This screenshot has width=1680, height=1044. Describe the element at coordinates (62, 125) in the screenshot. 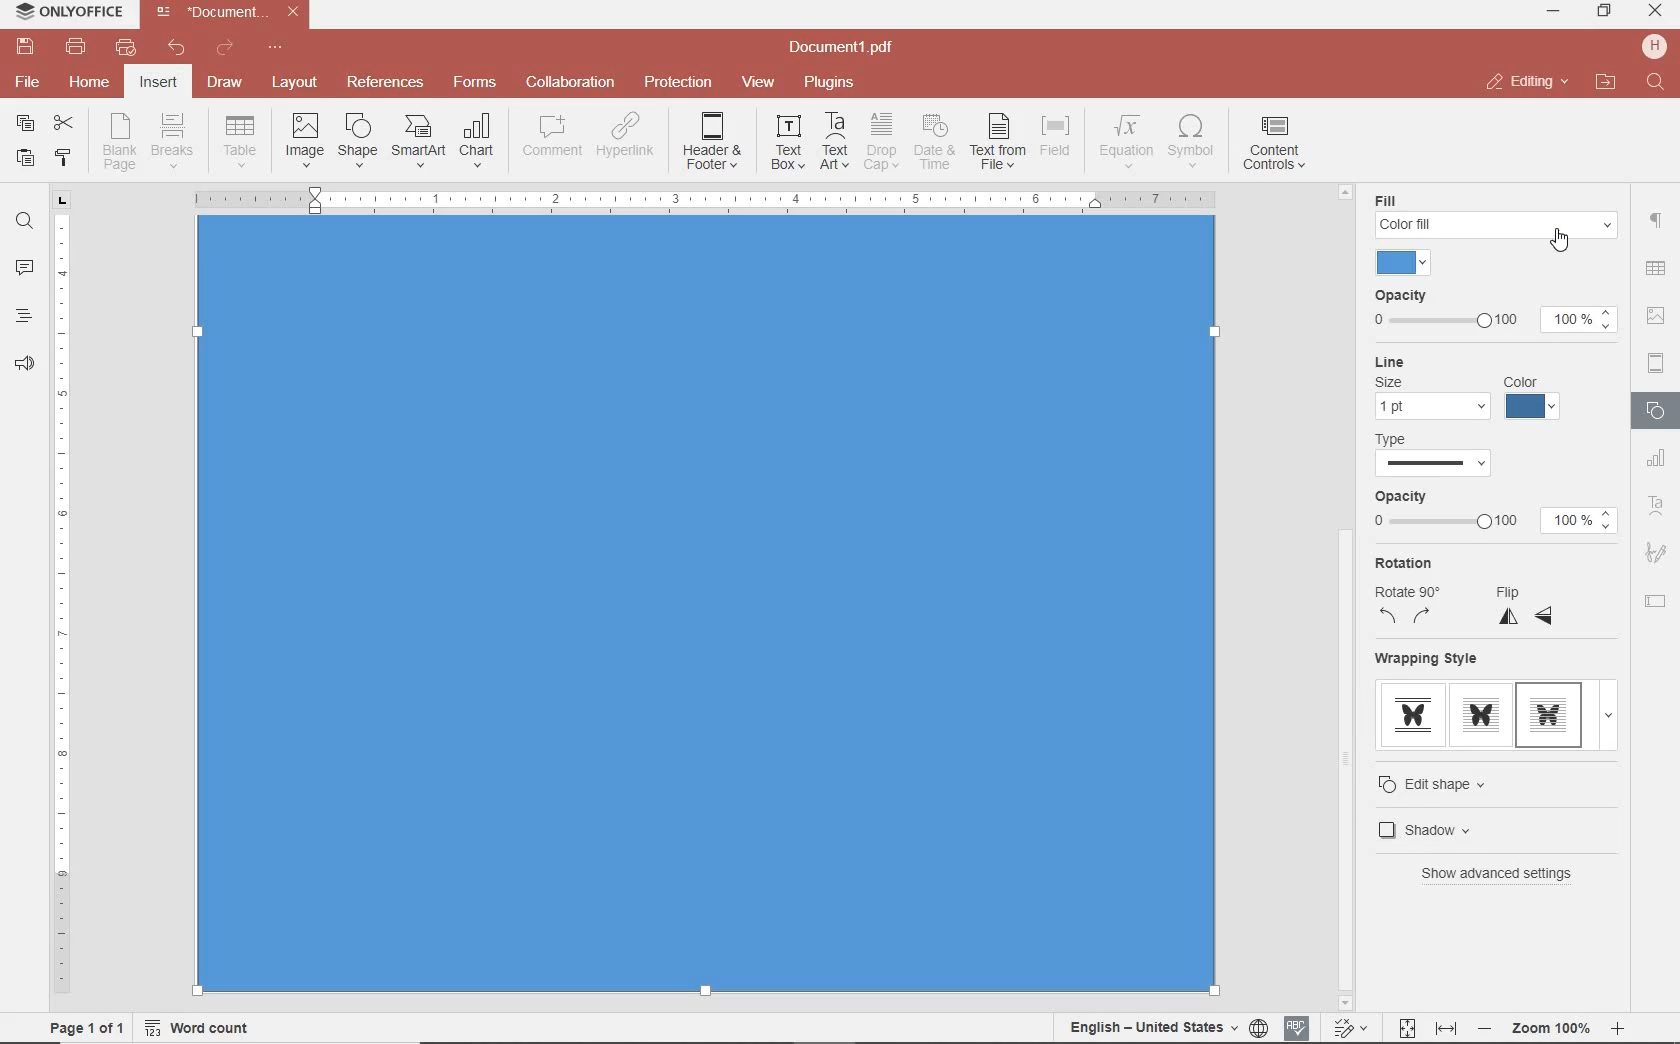

I see `cut` at that location.